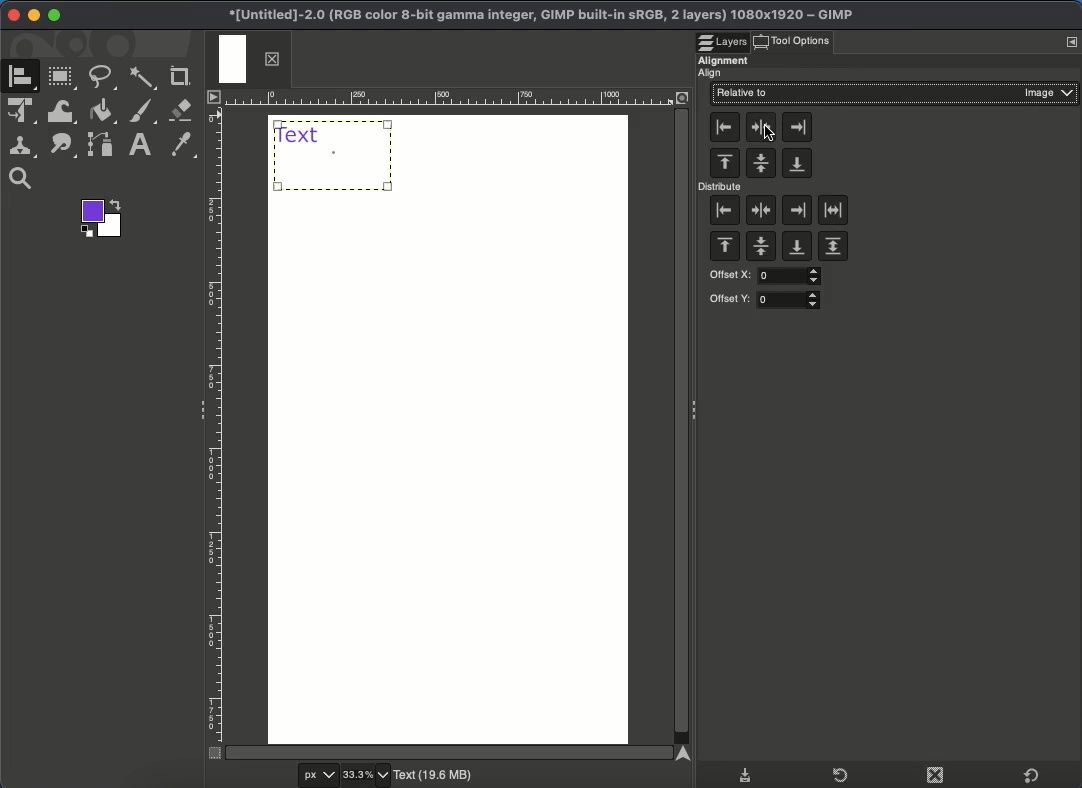 Image resolution: width=1082 pixels, height=788 pixels. Describe the element at coordinates (466, 98) in the screenshot. I see `Ruler` at that location.